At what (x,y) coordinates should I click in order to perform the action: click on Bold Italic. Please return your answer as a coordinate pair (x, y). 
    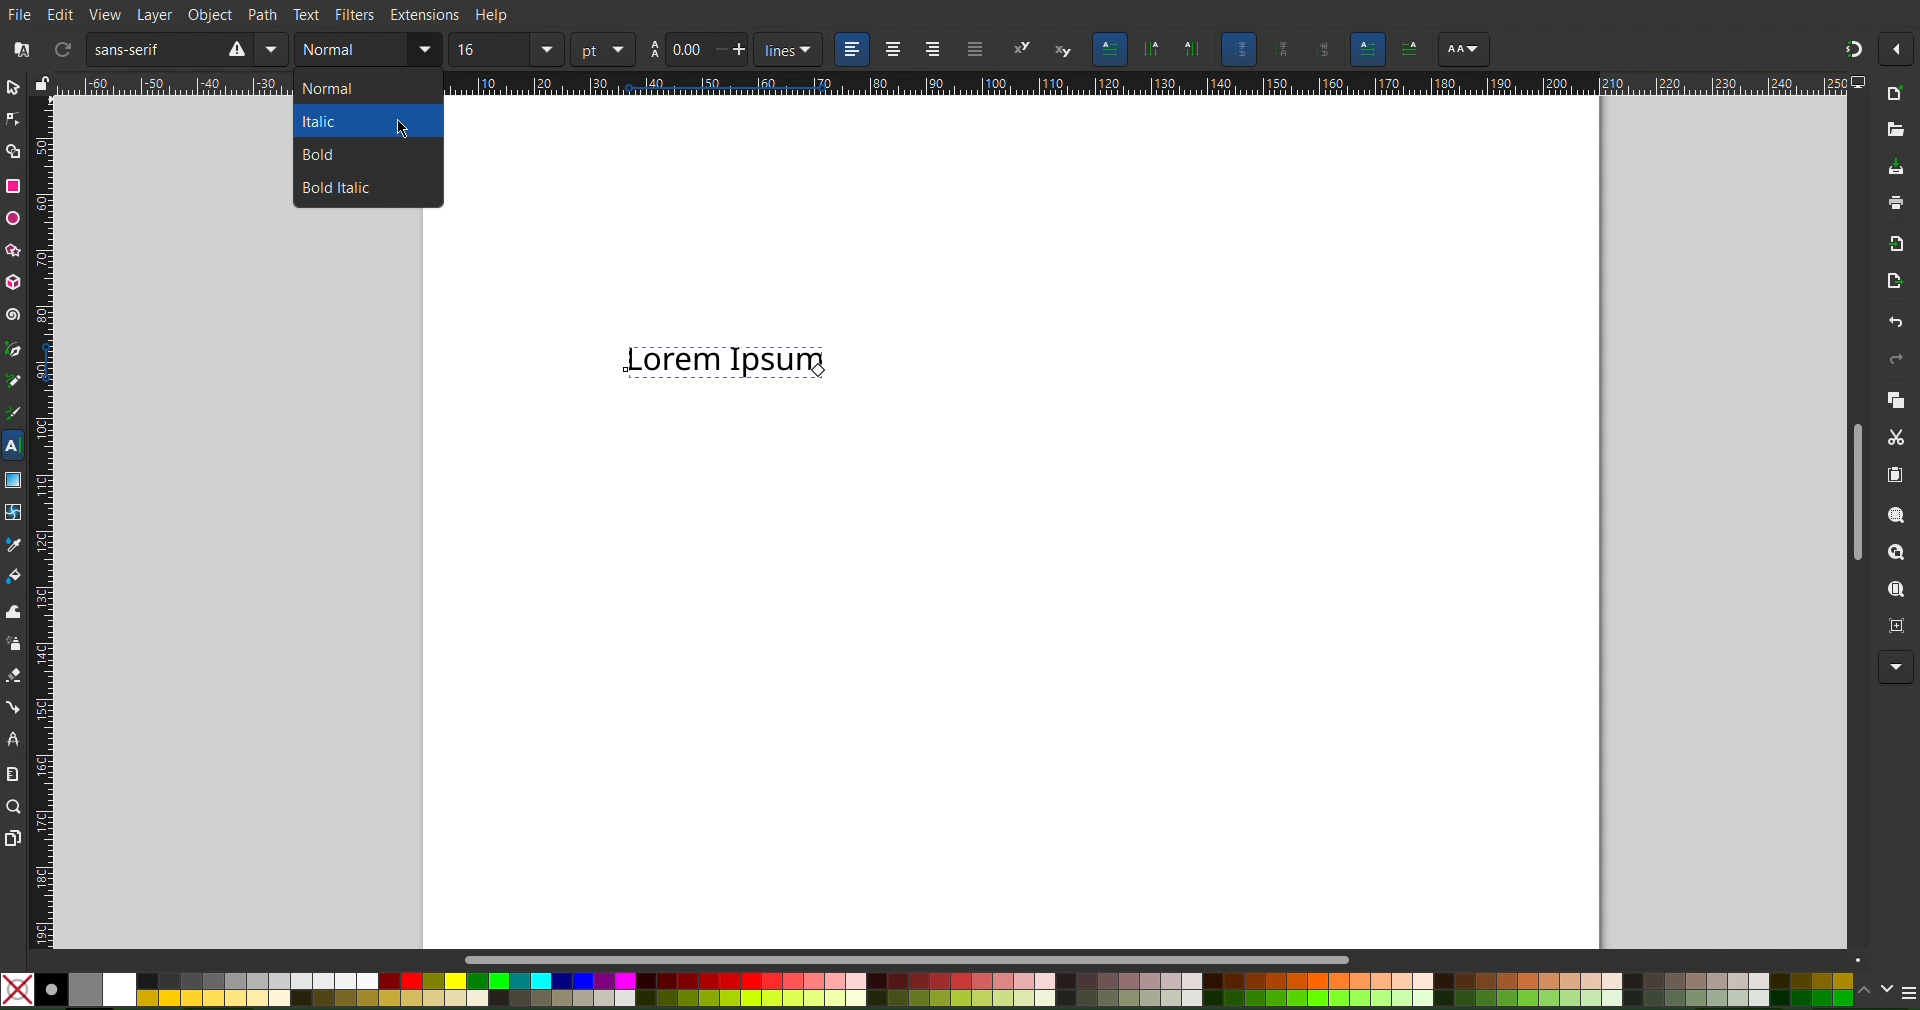
    Looking at the image, I should click on (341, 185).